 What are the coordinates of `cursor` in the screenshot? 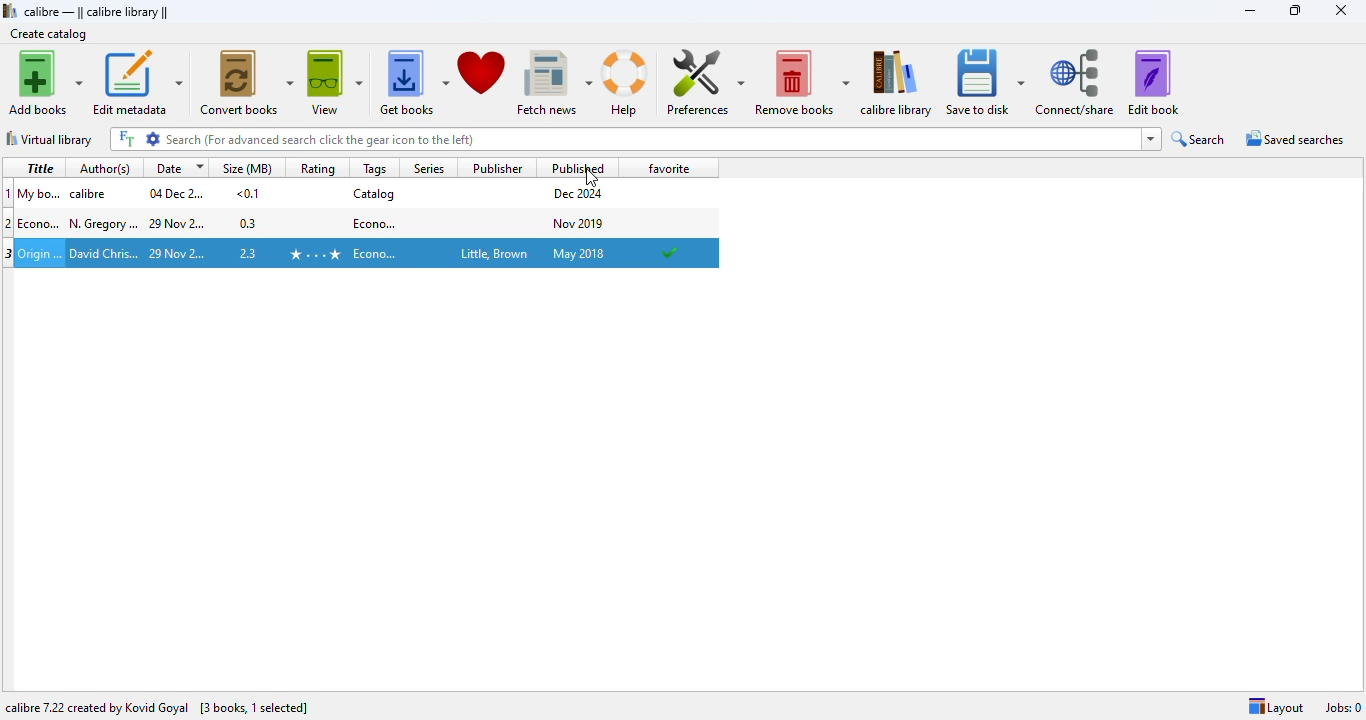 It's located at (591, 178).